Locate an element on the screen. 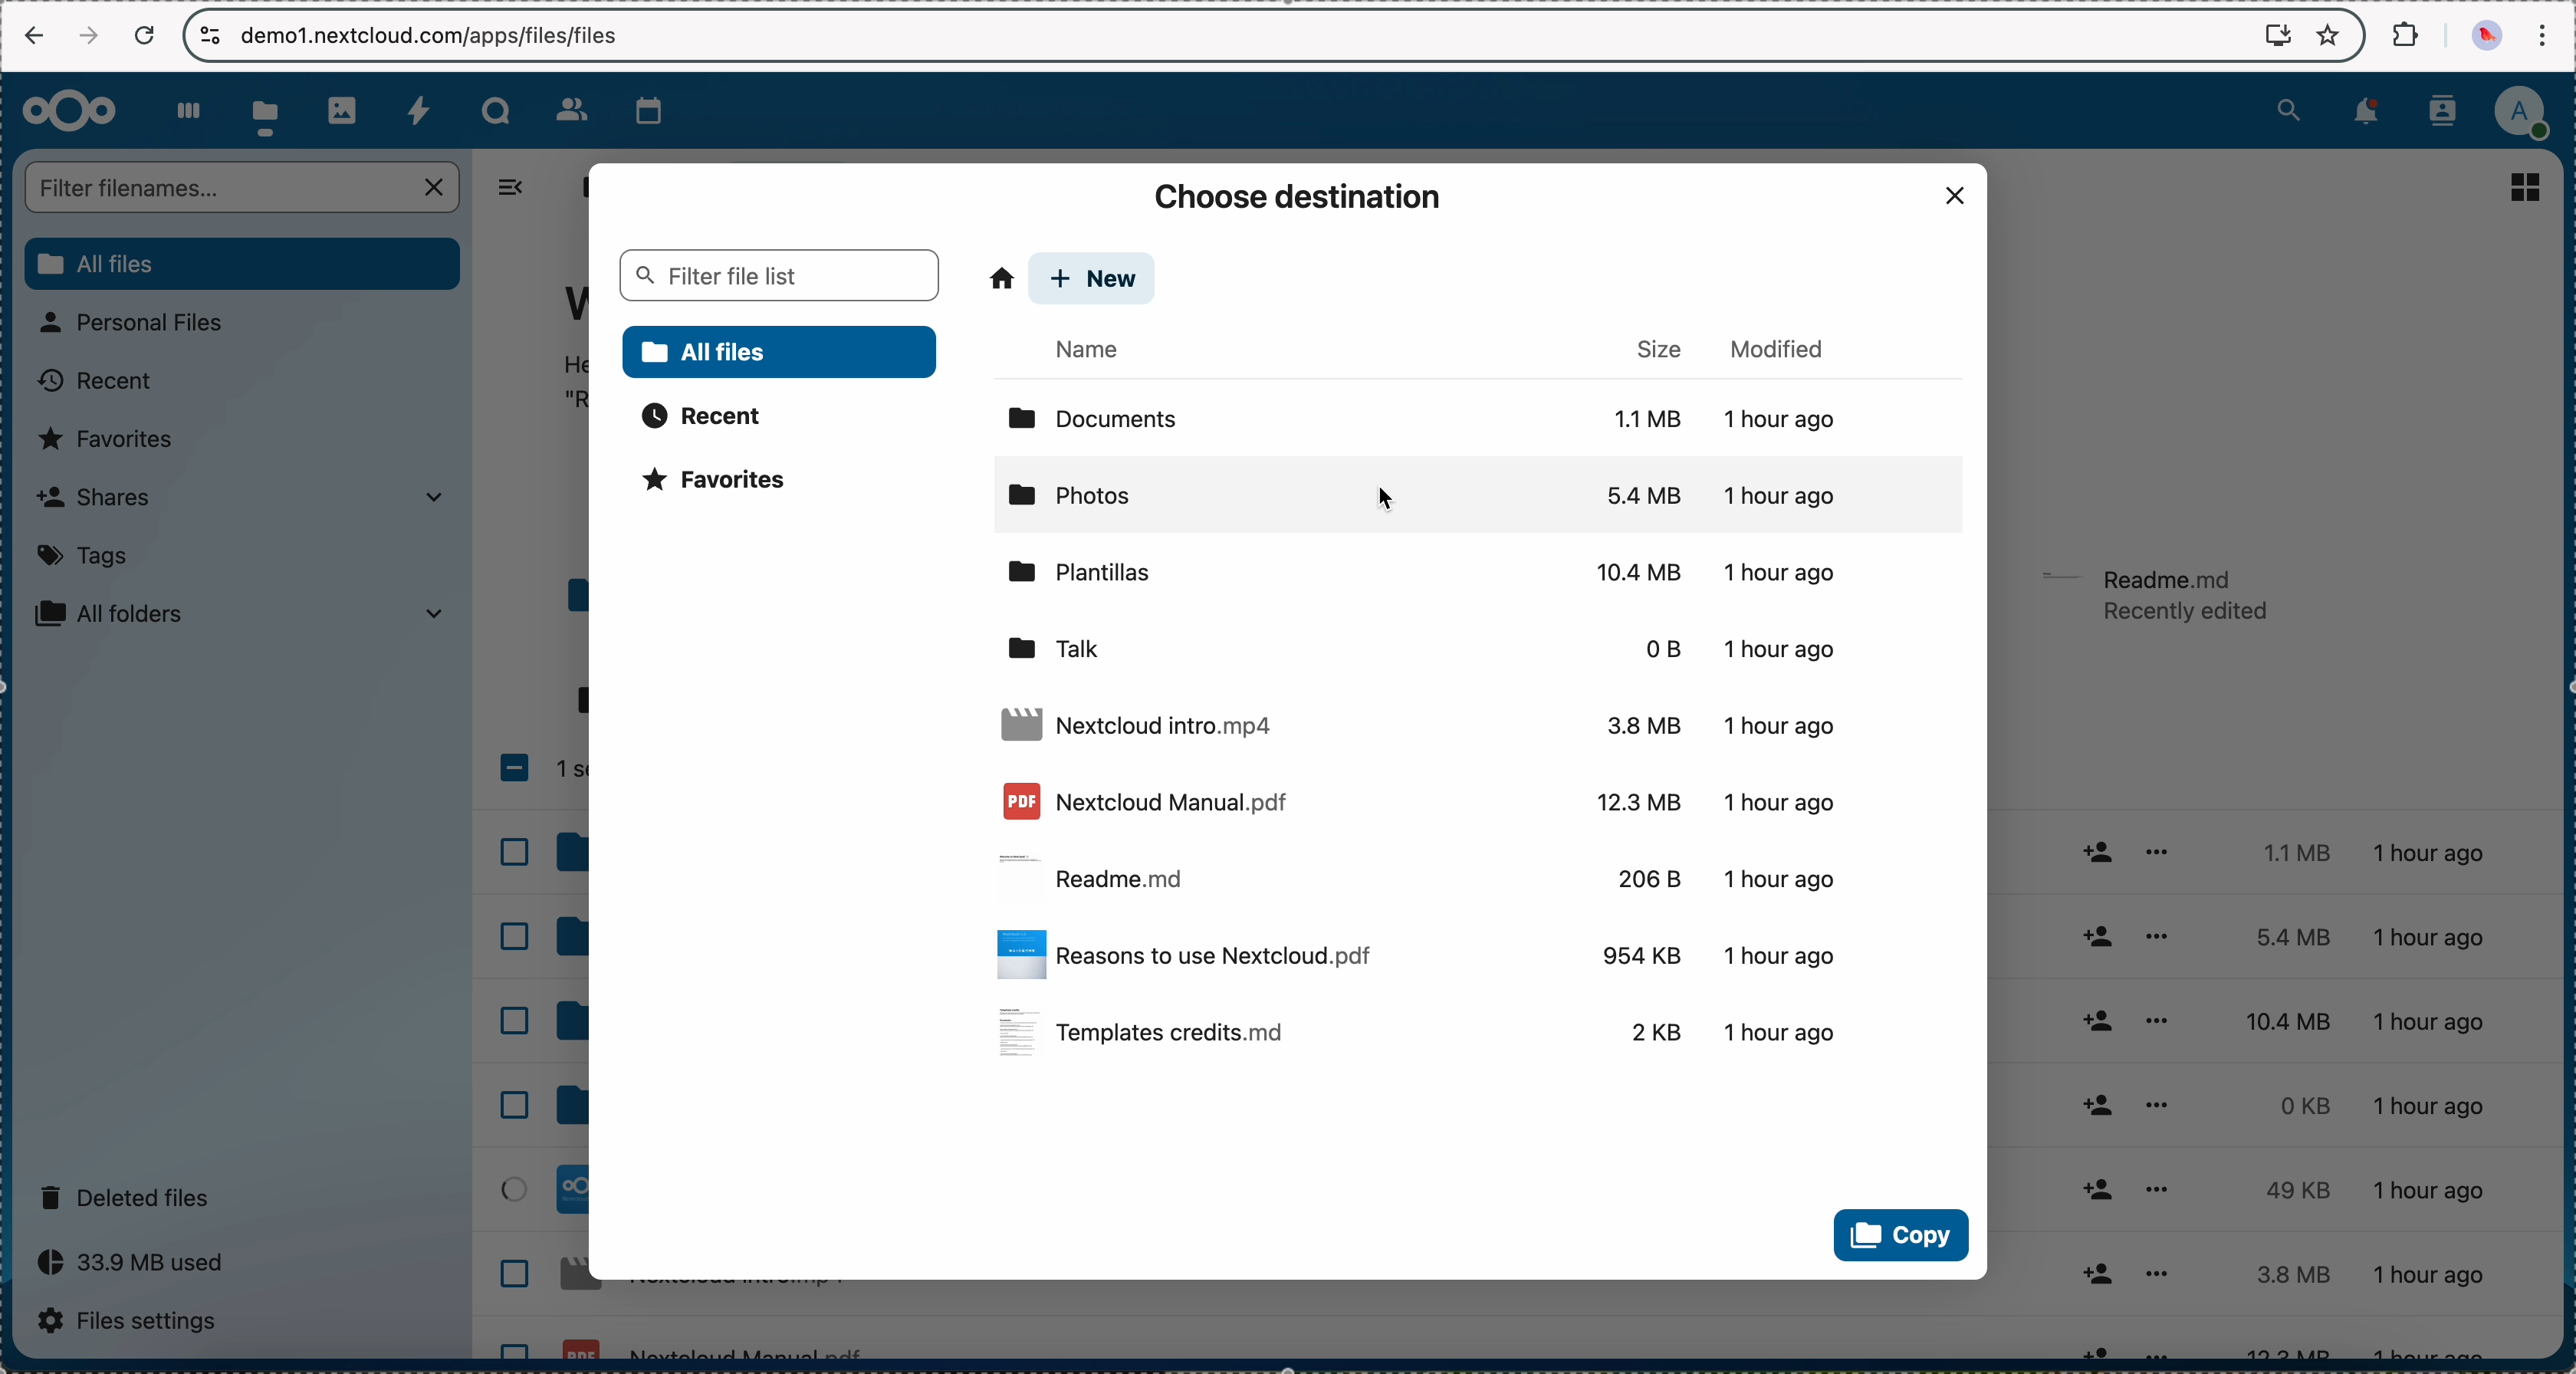 This screenshot has width=2576, height=1374. templates is located at coordinates (1447, 571).